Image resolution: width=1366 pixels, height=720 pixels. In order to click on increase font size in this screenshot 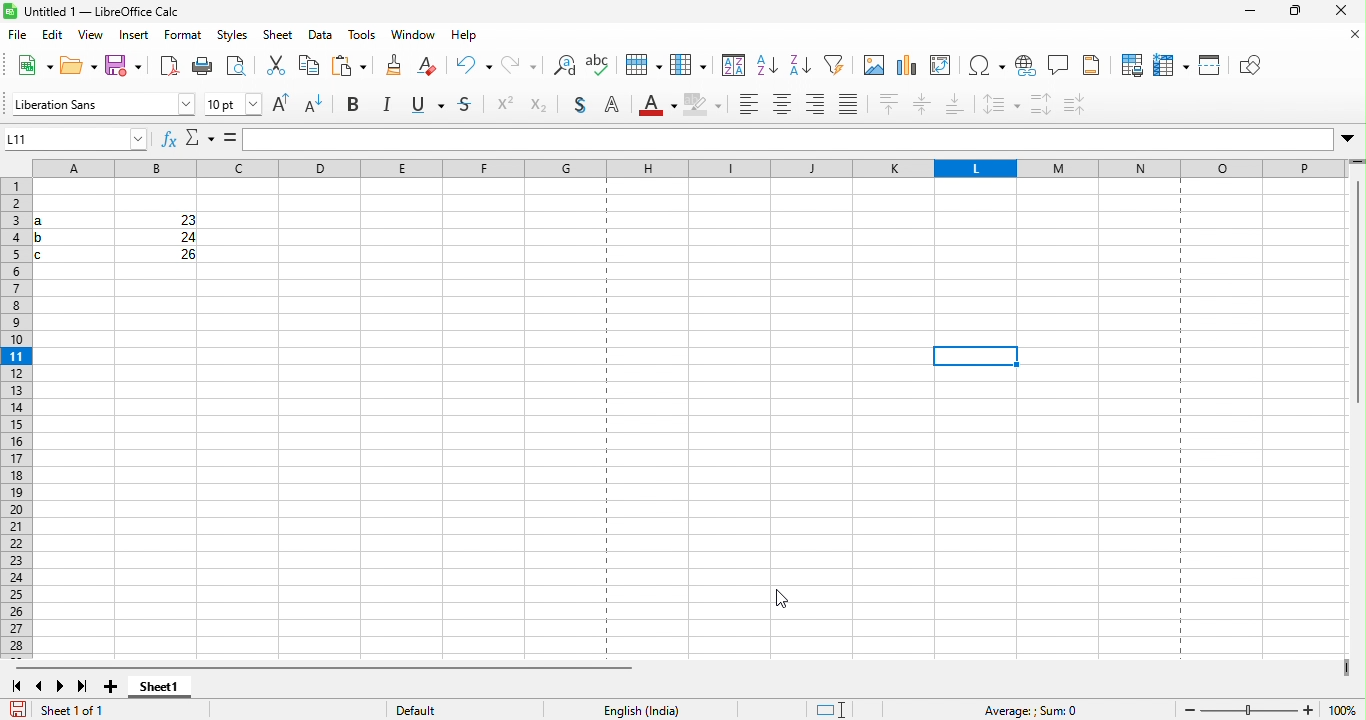, I will do `click(286, 107)`.